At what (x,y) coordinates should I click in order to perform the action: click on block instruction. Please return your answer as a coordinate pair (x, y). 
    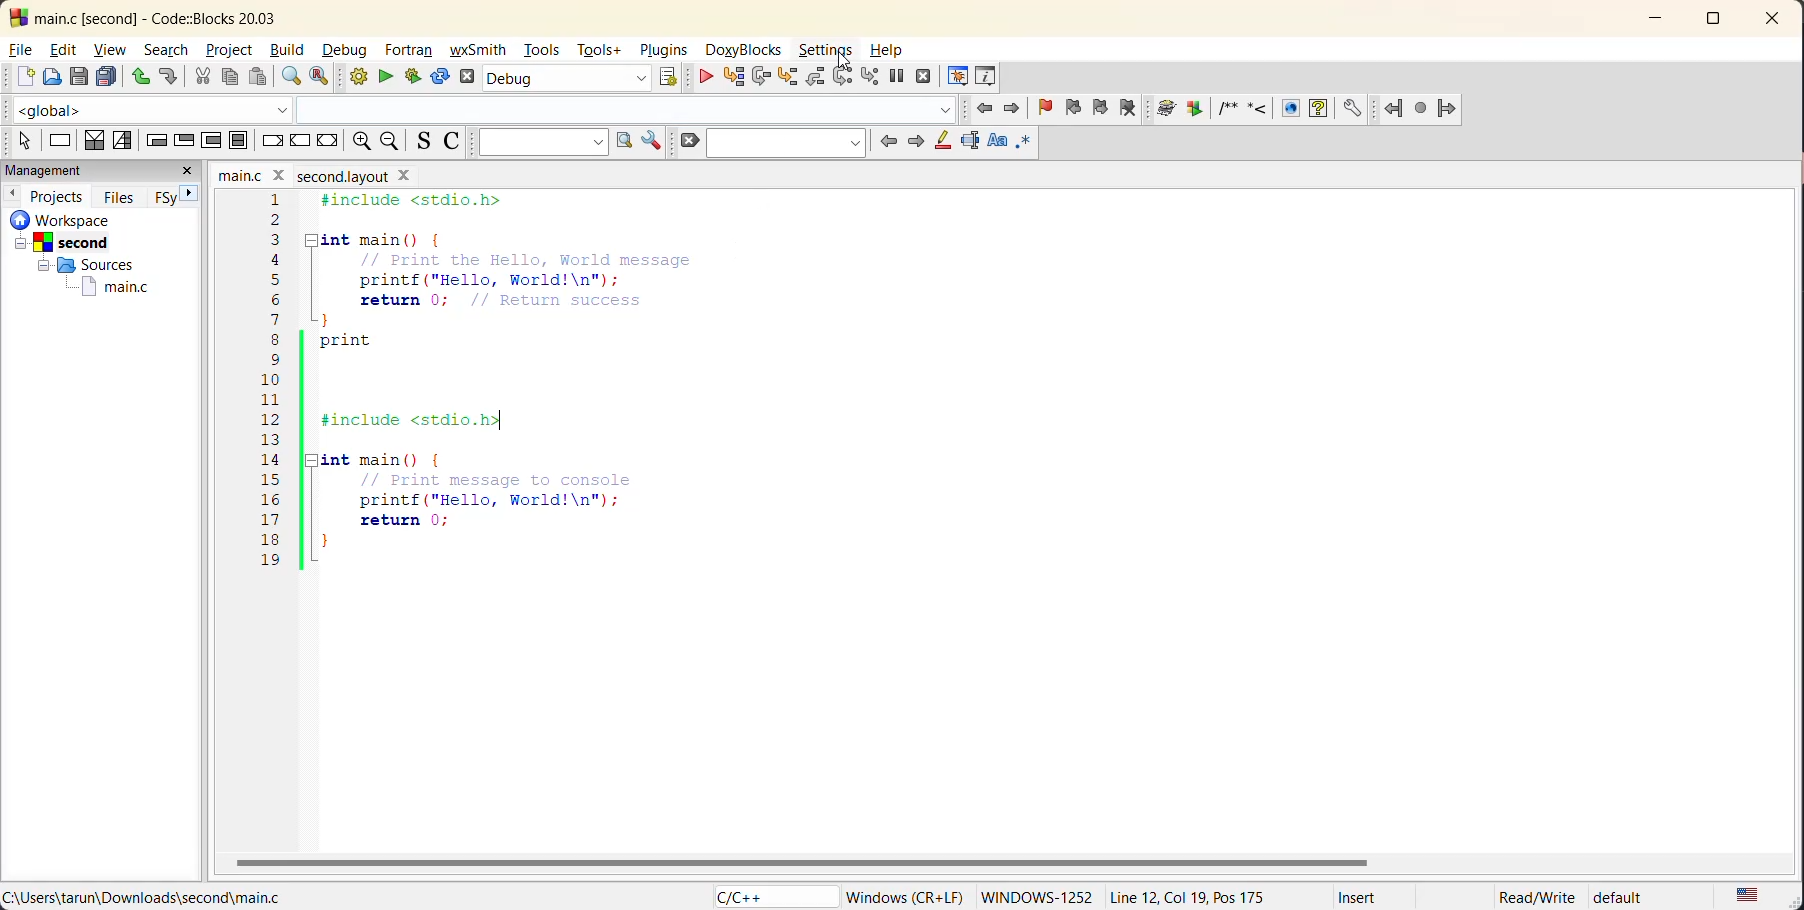
    Looking at the image, I should click on (241, 140).